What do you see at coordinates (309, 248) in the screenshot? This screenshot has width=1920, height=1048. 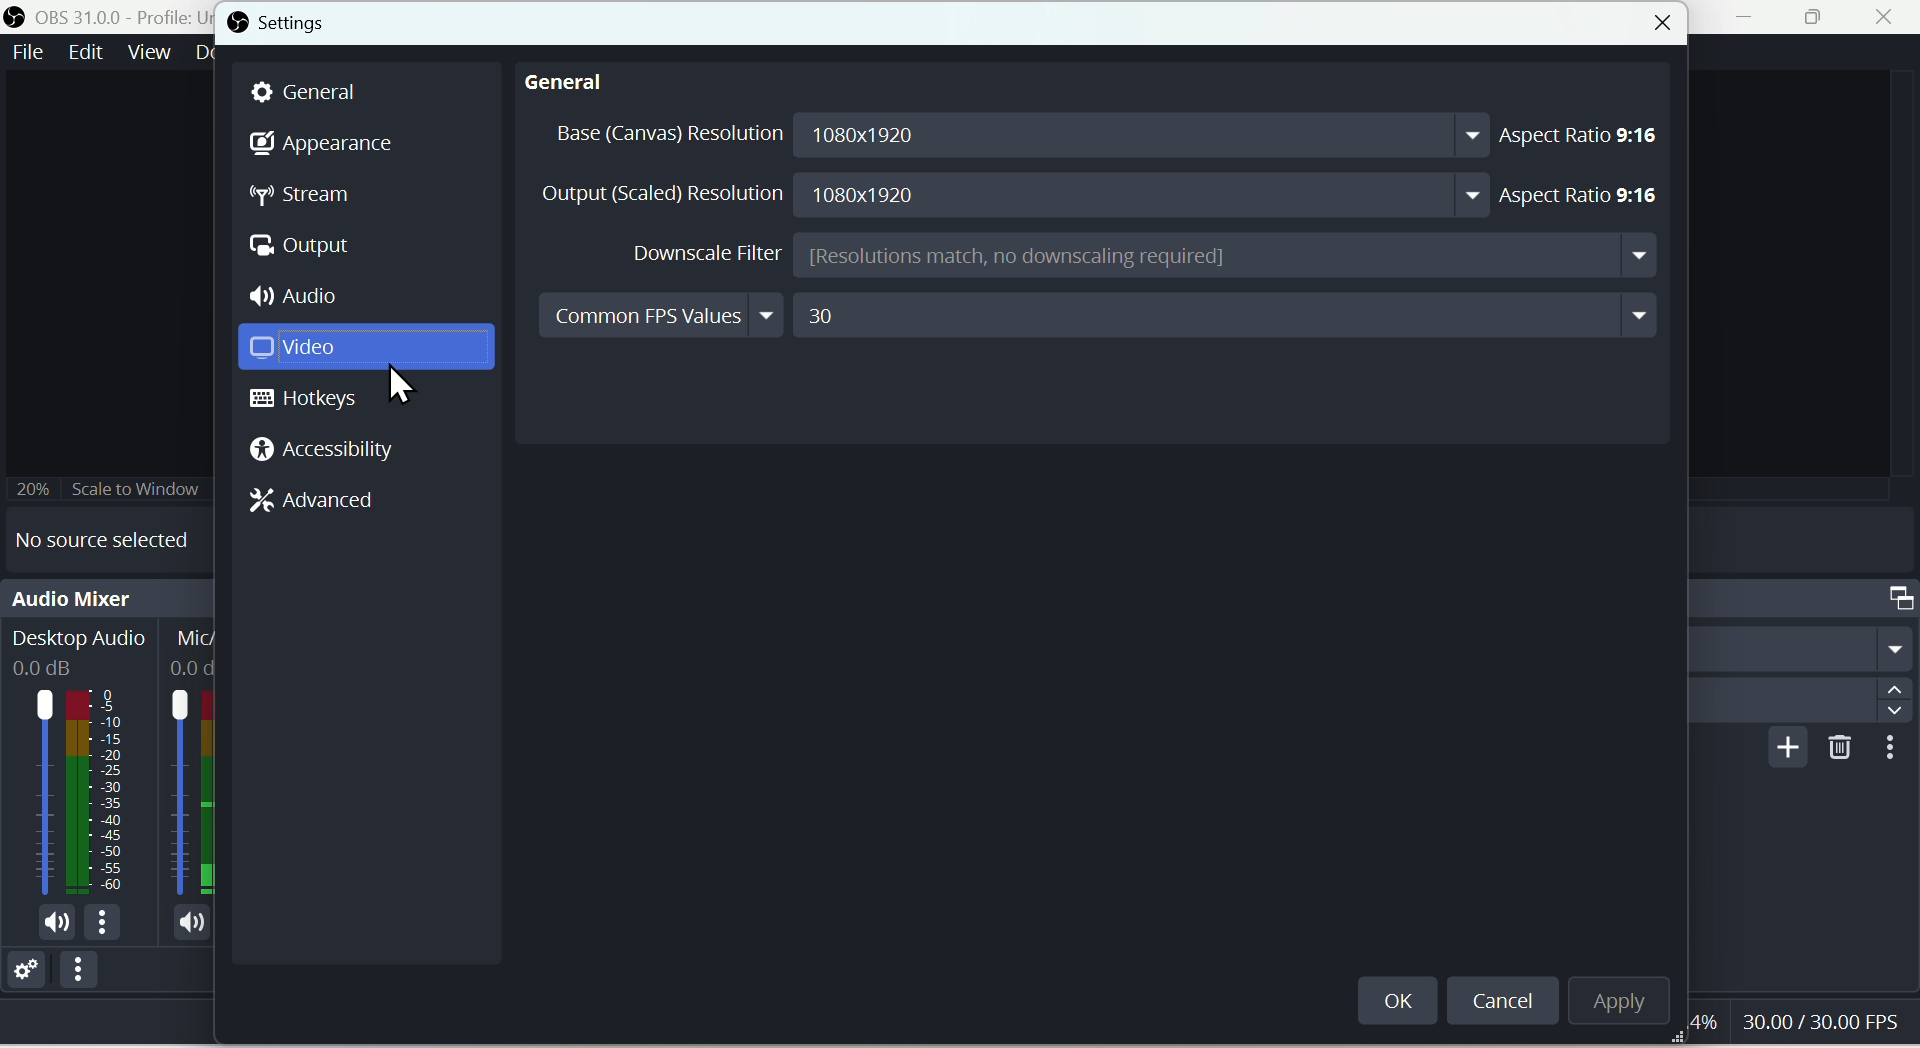 I see `Output` at bounding box center [309, 248].